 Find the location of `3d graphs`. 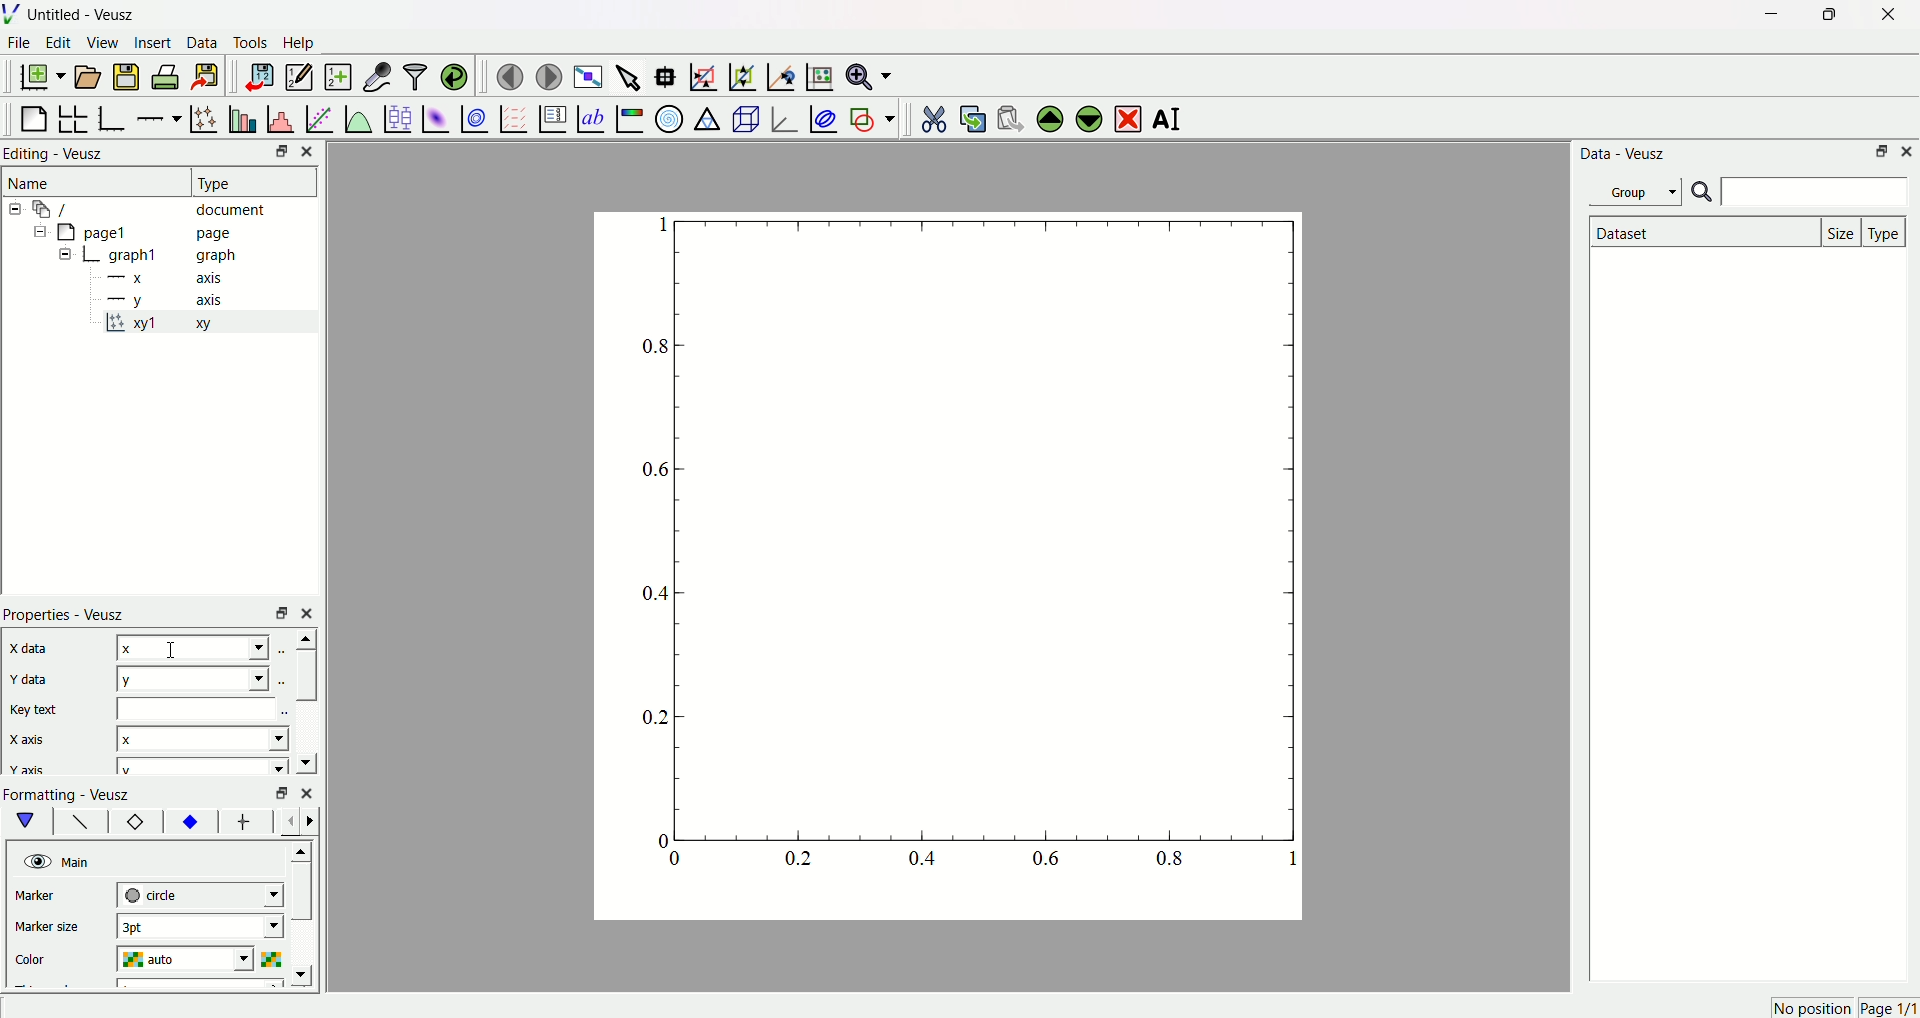

3d graphs is located at coordinates (783, 118).